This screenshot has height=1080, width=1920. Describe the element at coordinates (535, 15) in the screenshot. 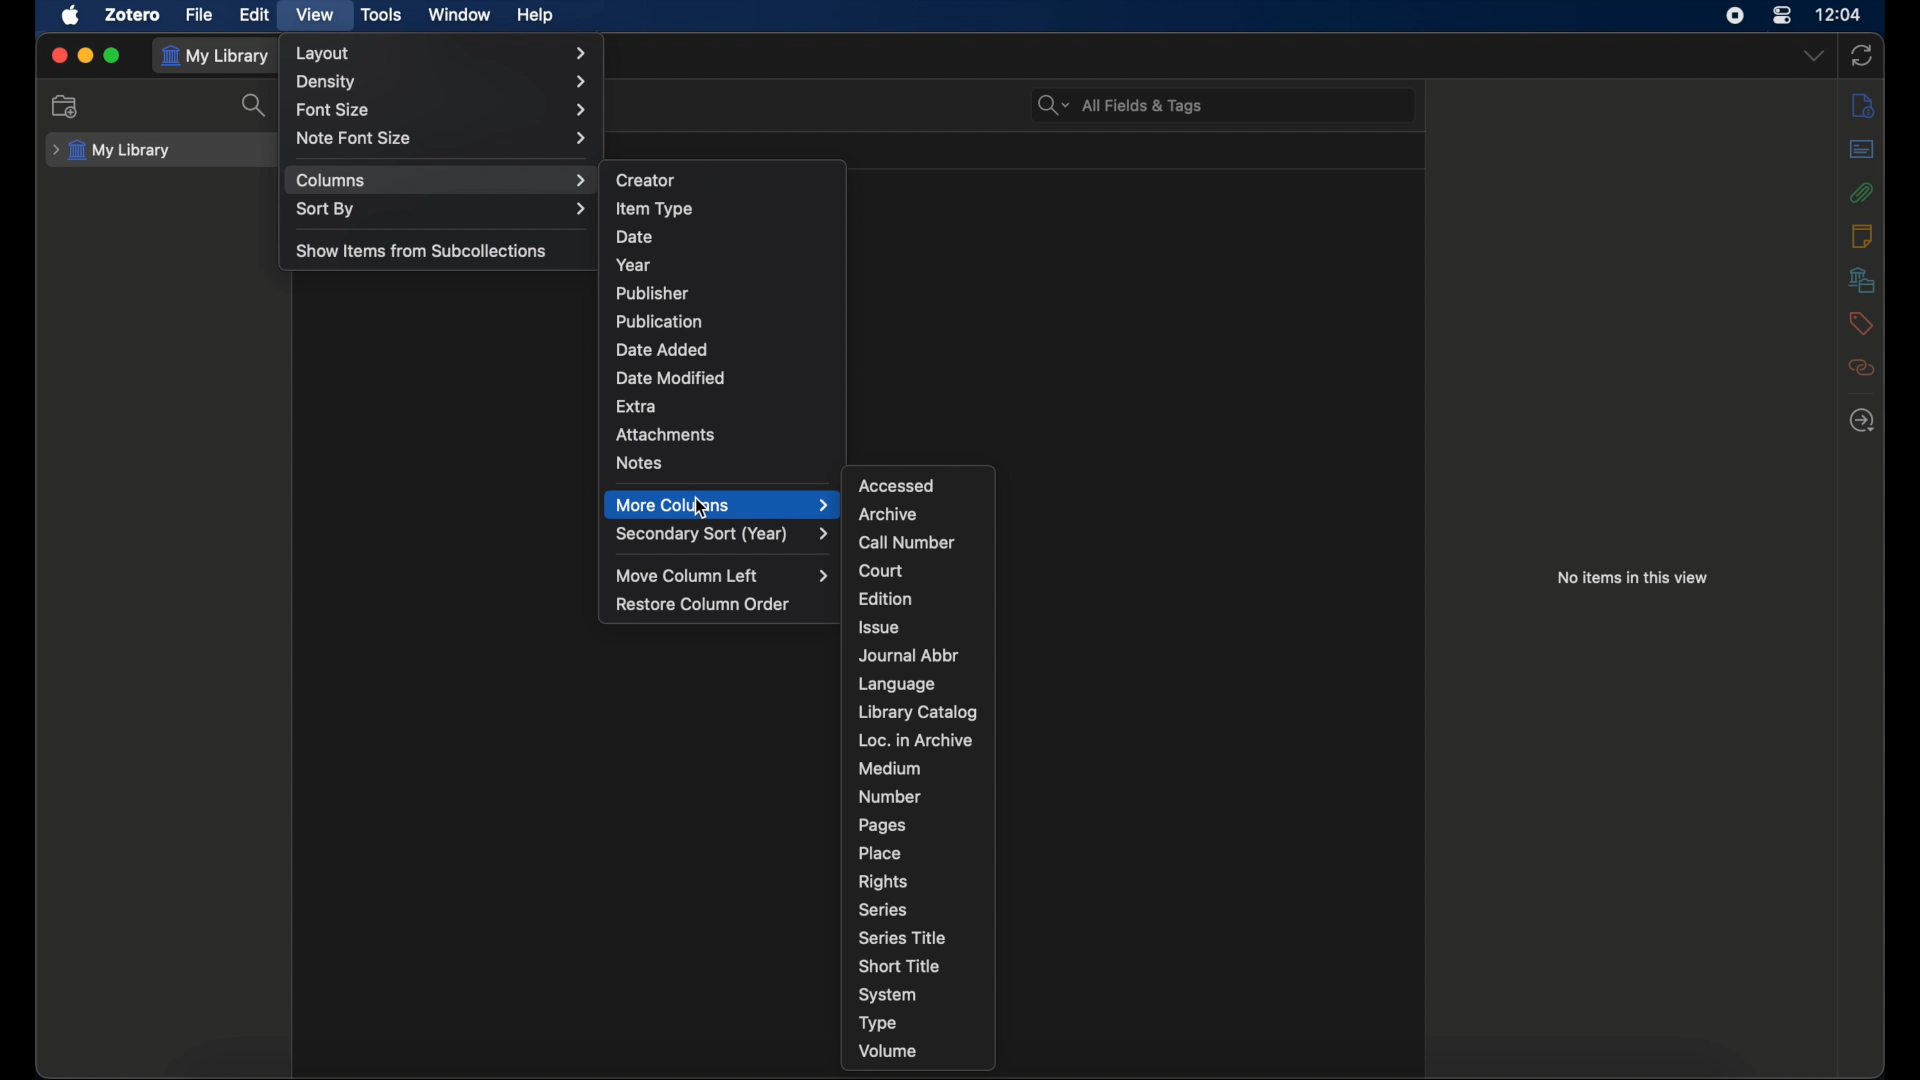

I see `help` at that location.